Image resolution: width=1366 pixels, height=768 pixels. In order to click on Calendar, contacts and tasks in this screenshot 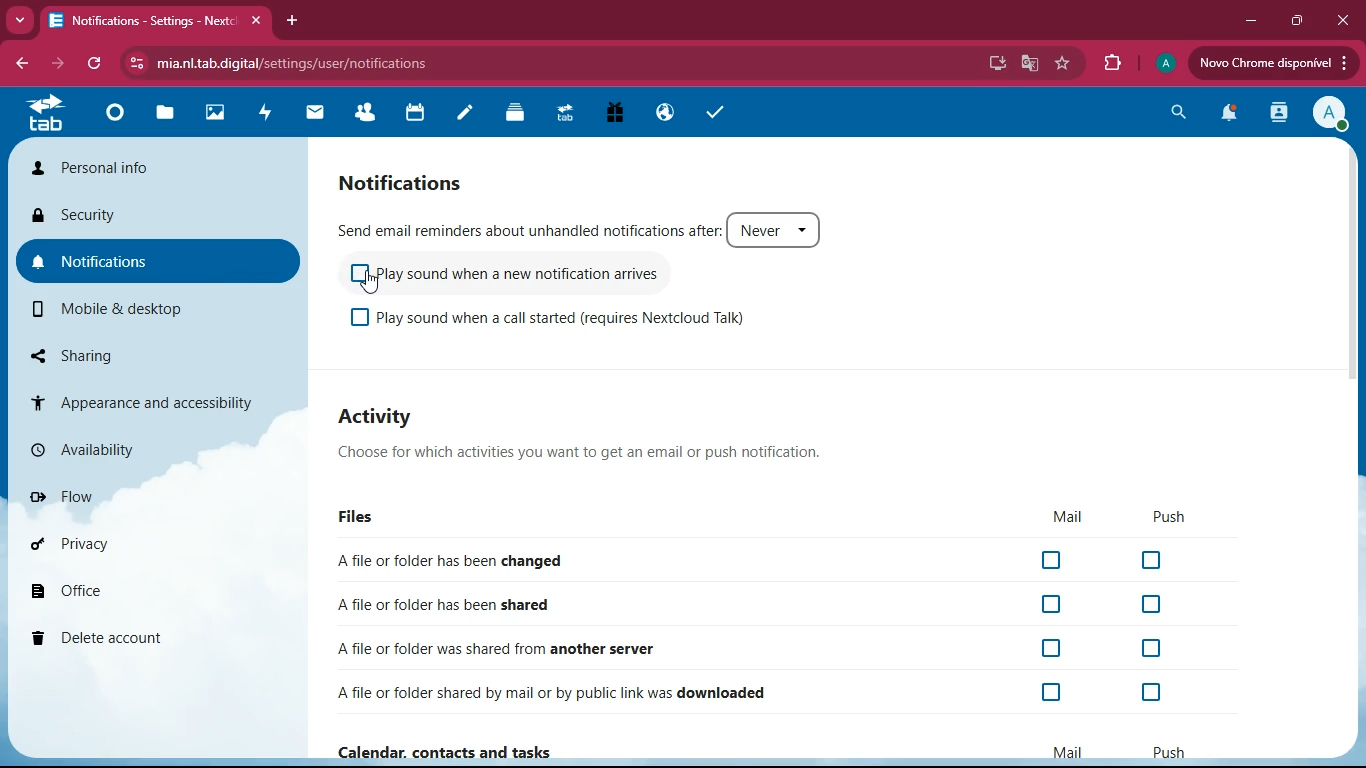, I will do `click(463, 752)`.